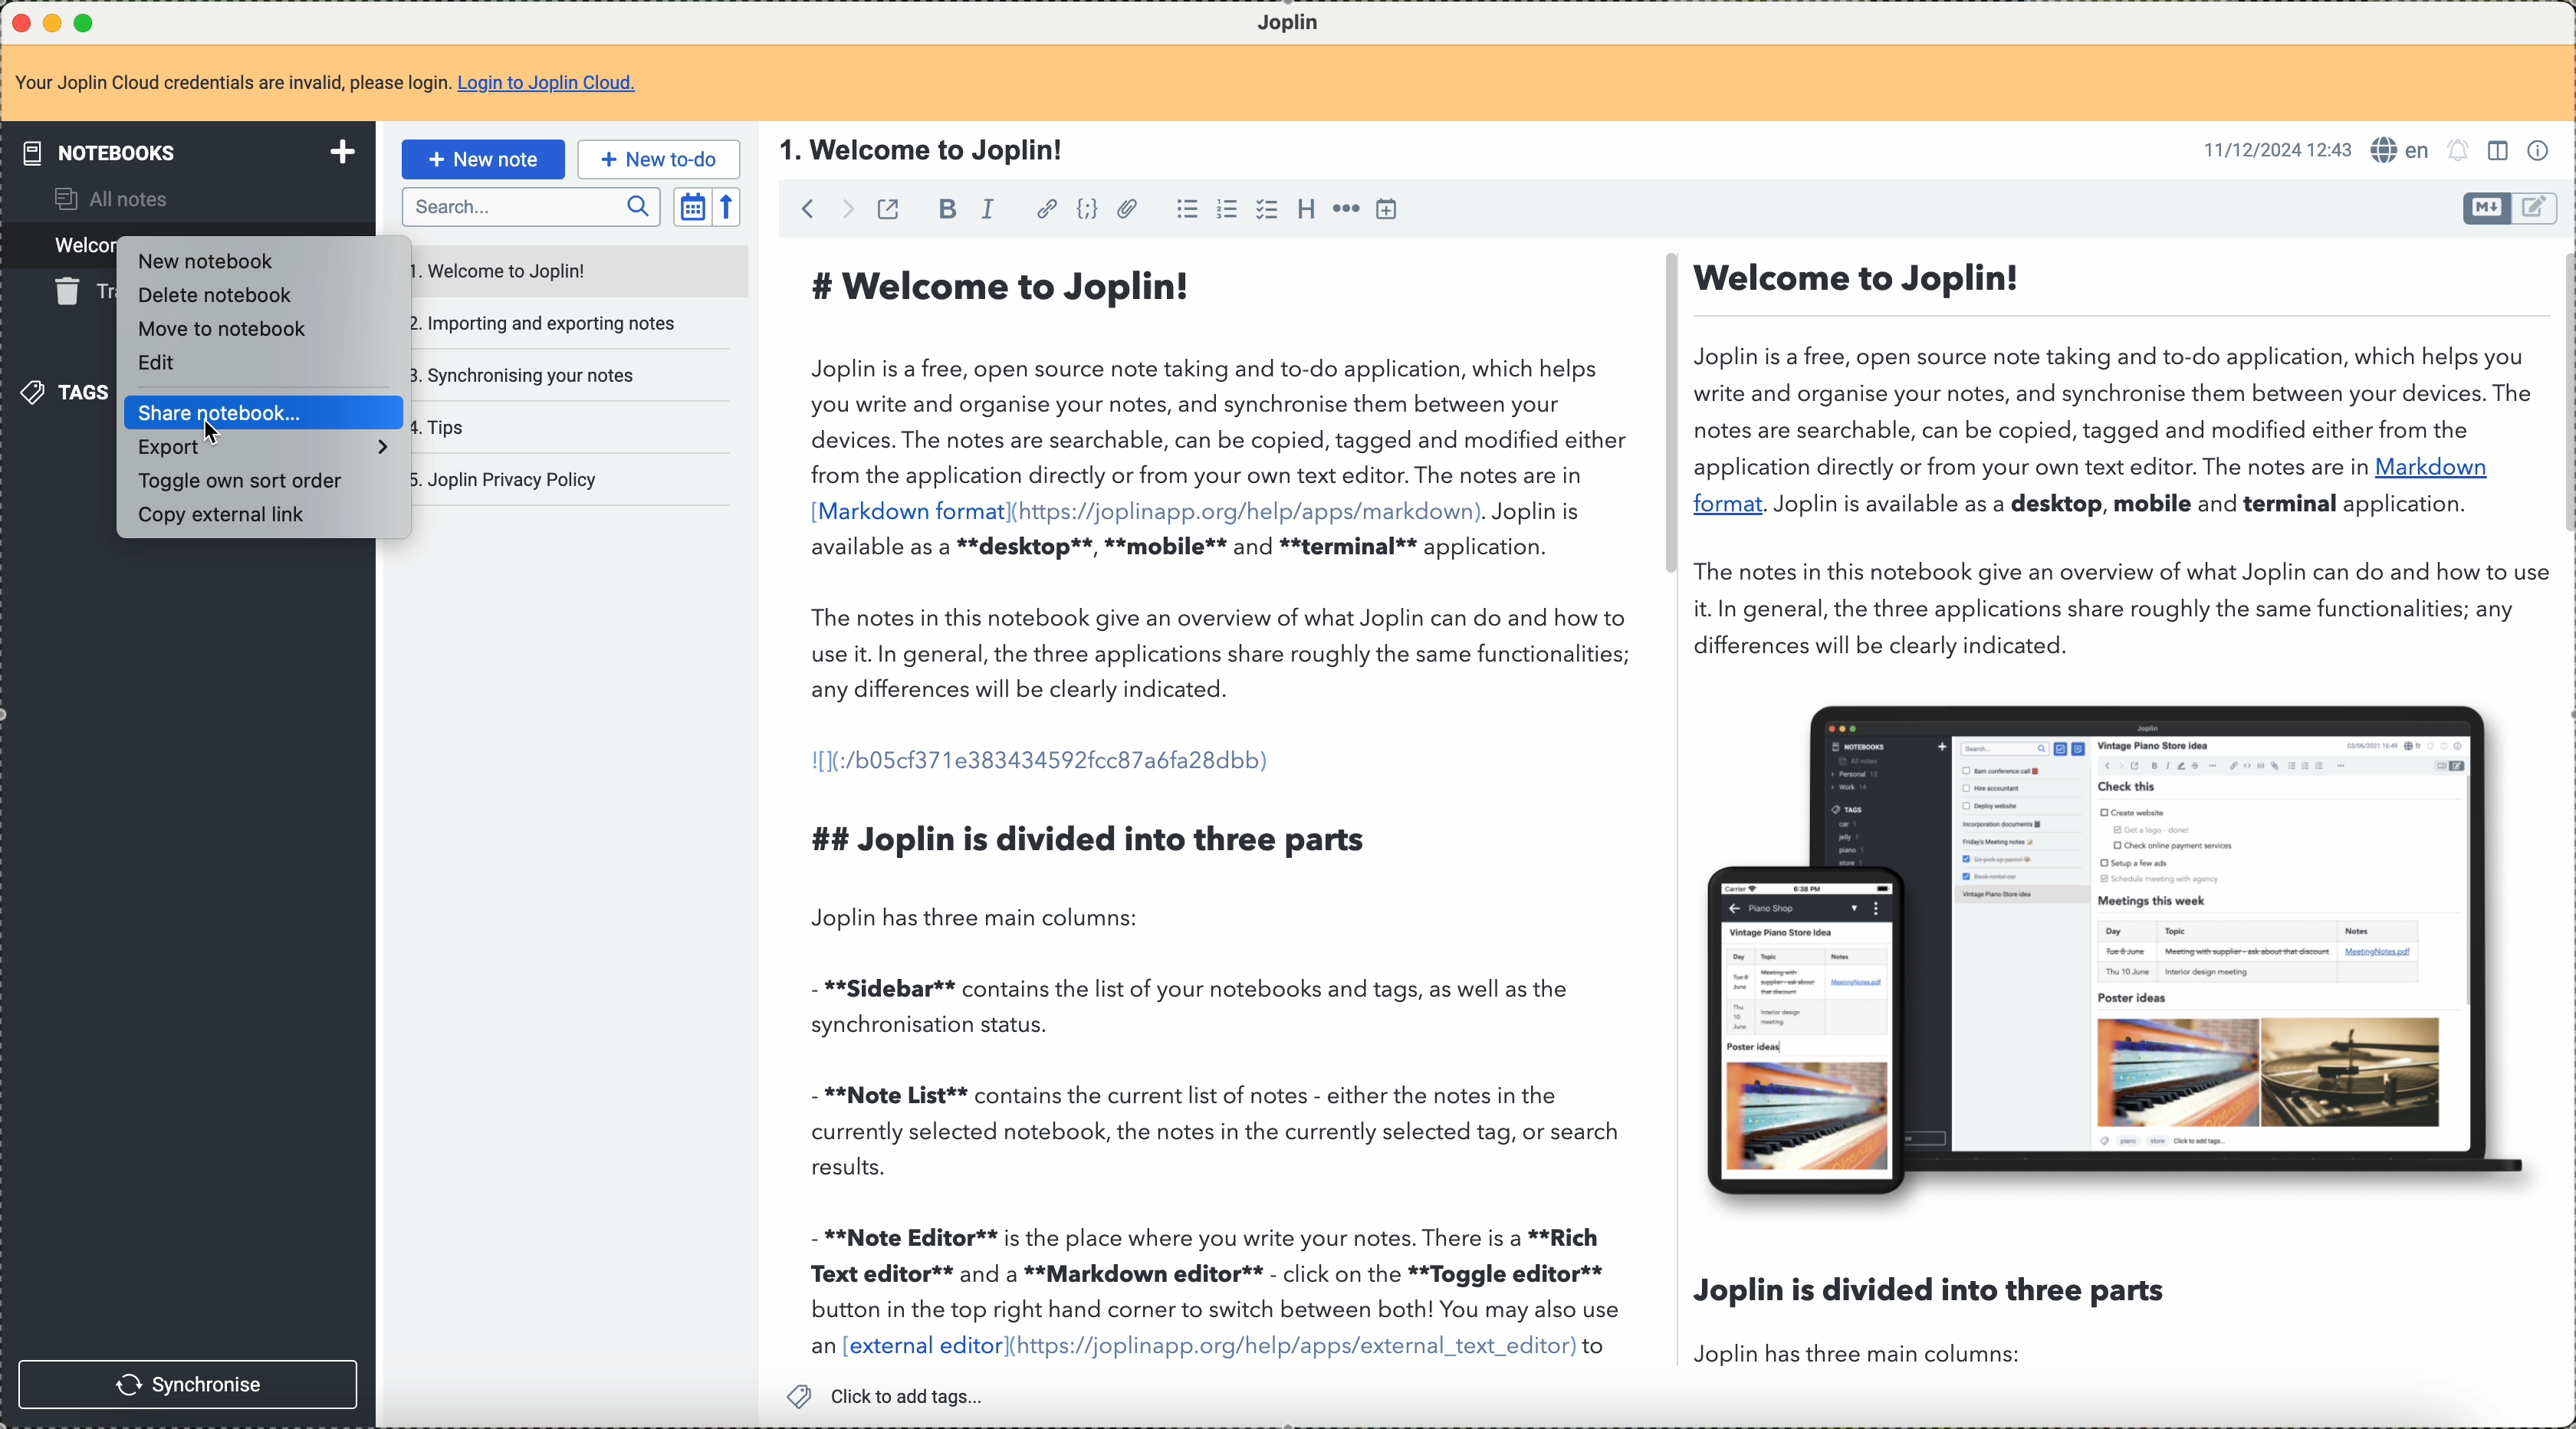  I want to click on click on share notebook, so click(266, 413).